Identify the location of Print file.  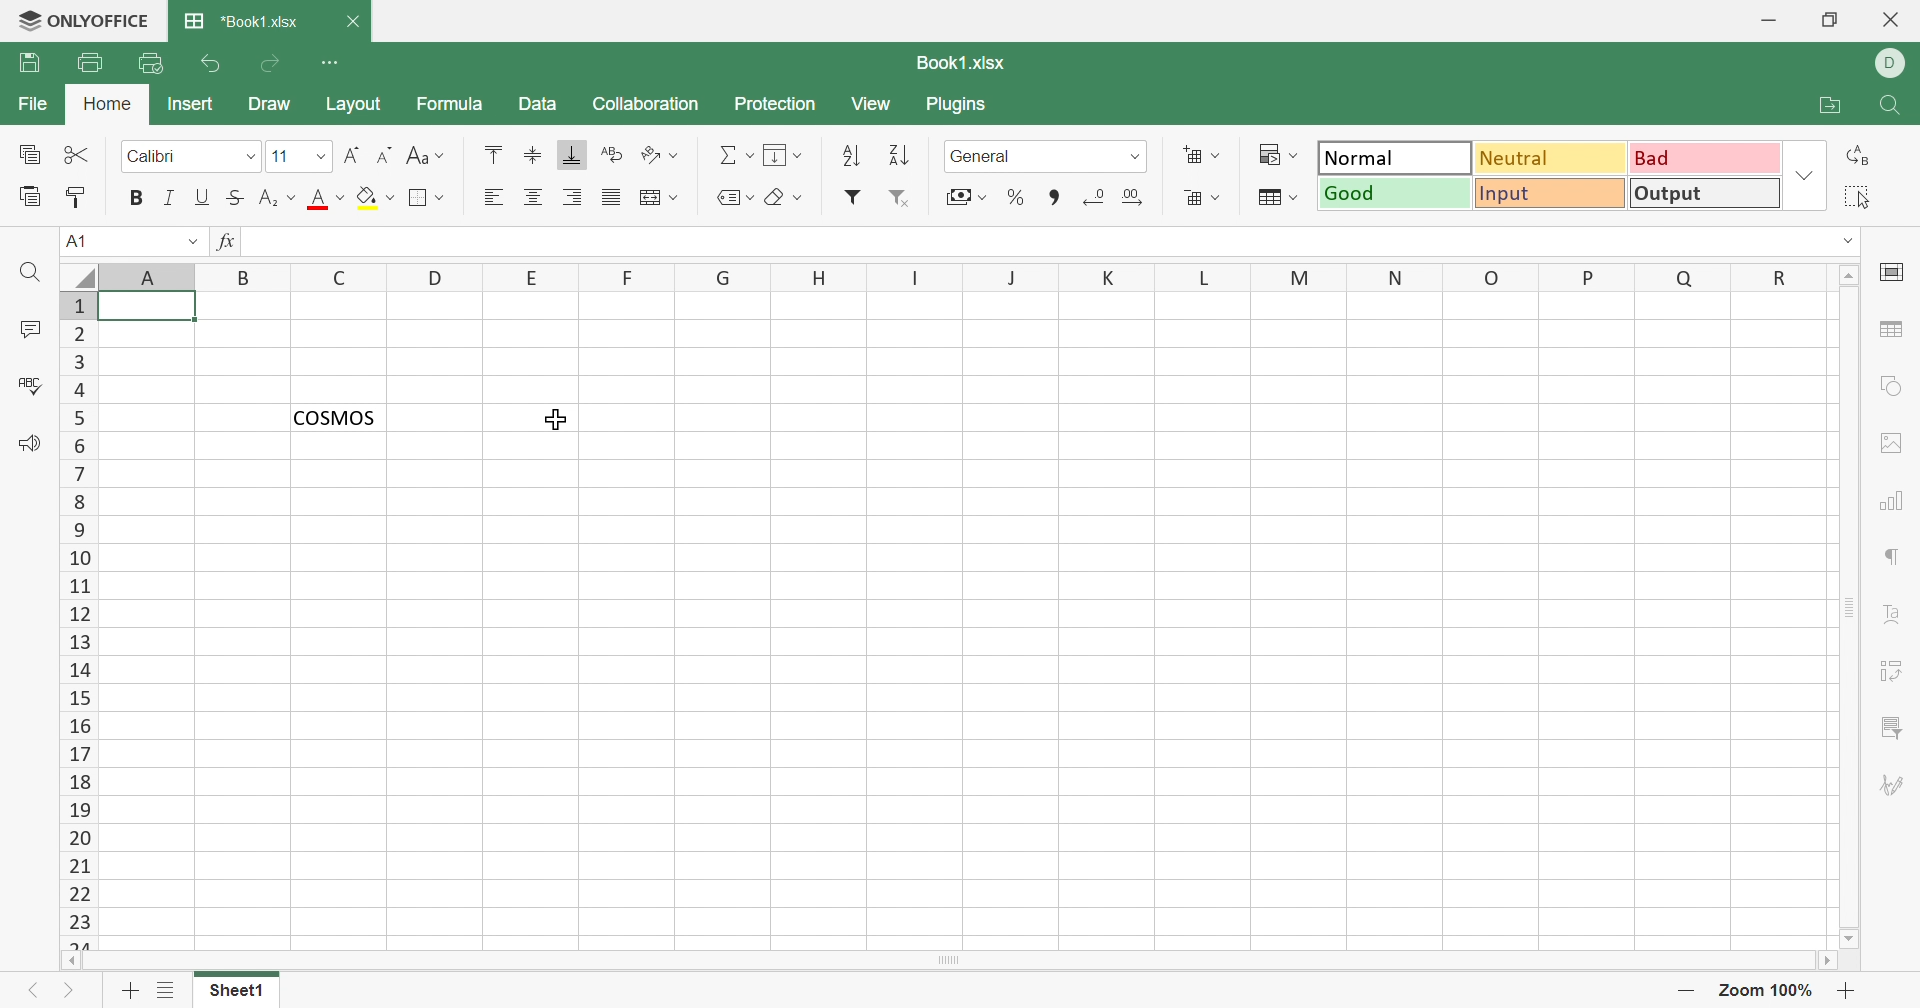
(91, 62).